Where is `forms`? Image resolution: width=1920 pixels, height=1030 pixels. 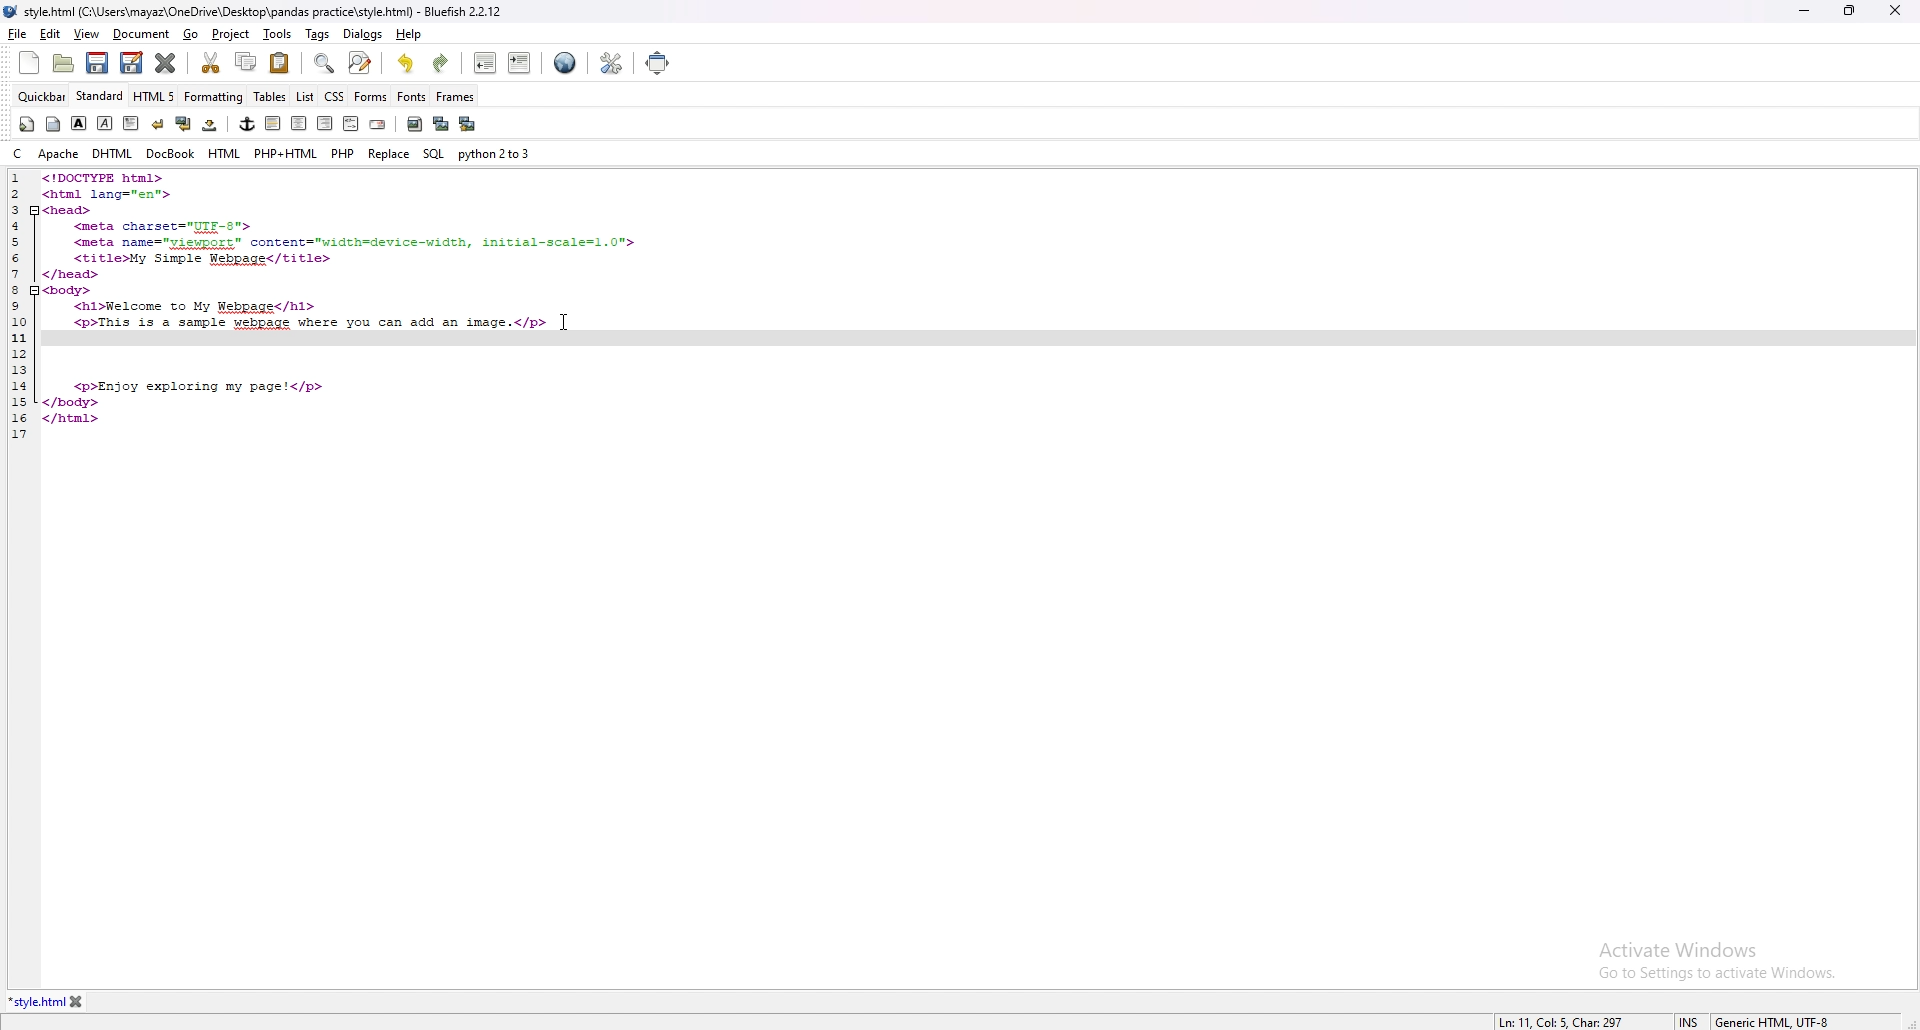 forms is located at coordinates (370, 97).